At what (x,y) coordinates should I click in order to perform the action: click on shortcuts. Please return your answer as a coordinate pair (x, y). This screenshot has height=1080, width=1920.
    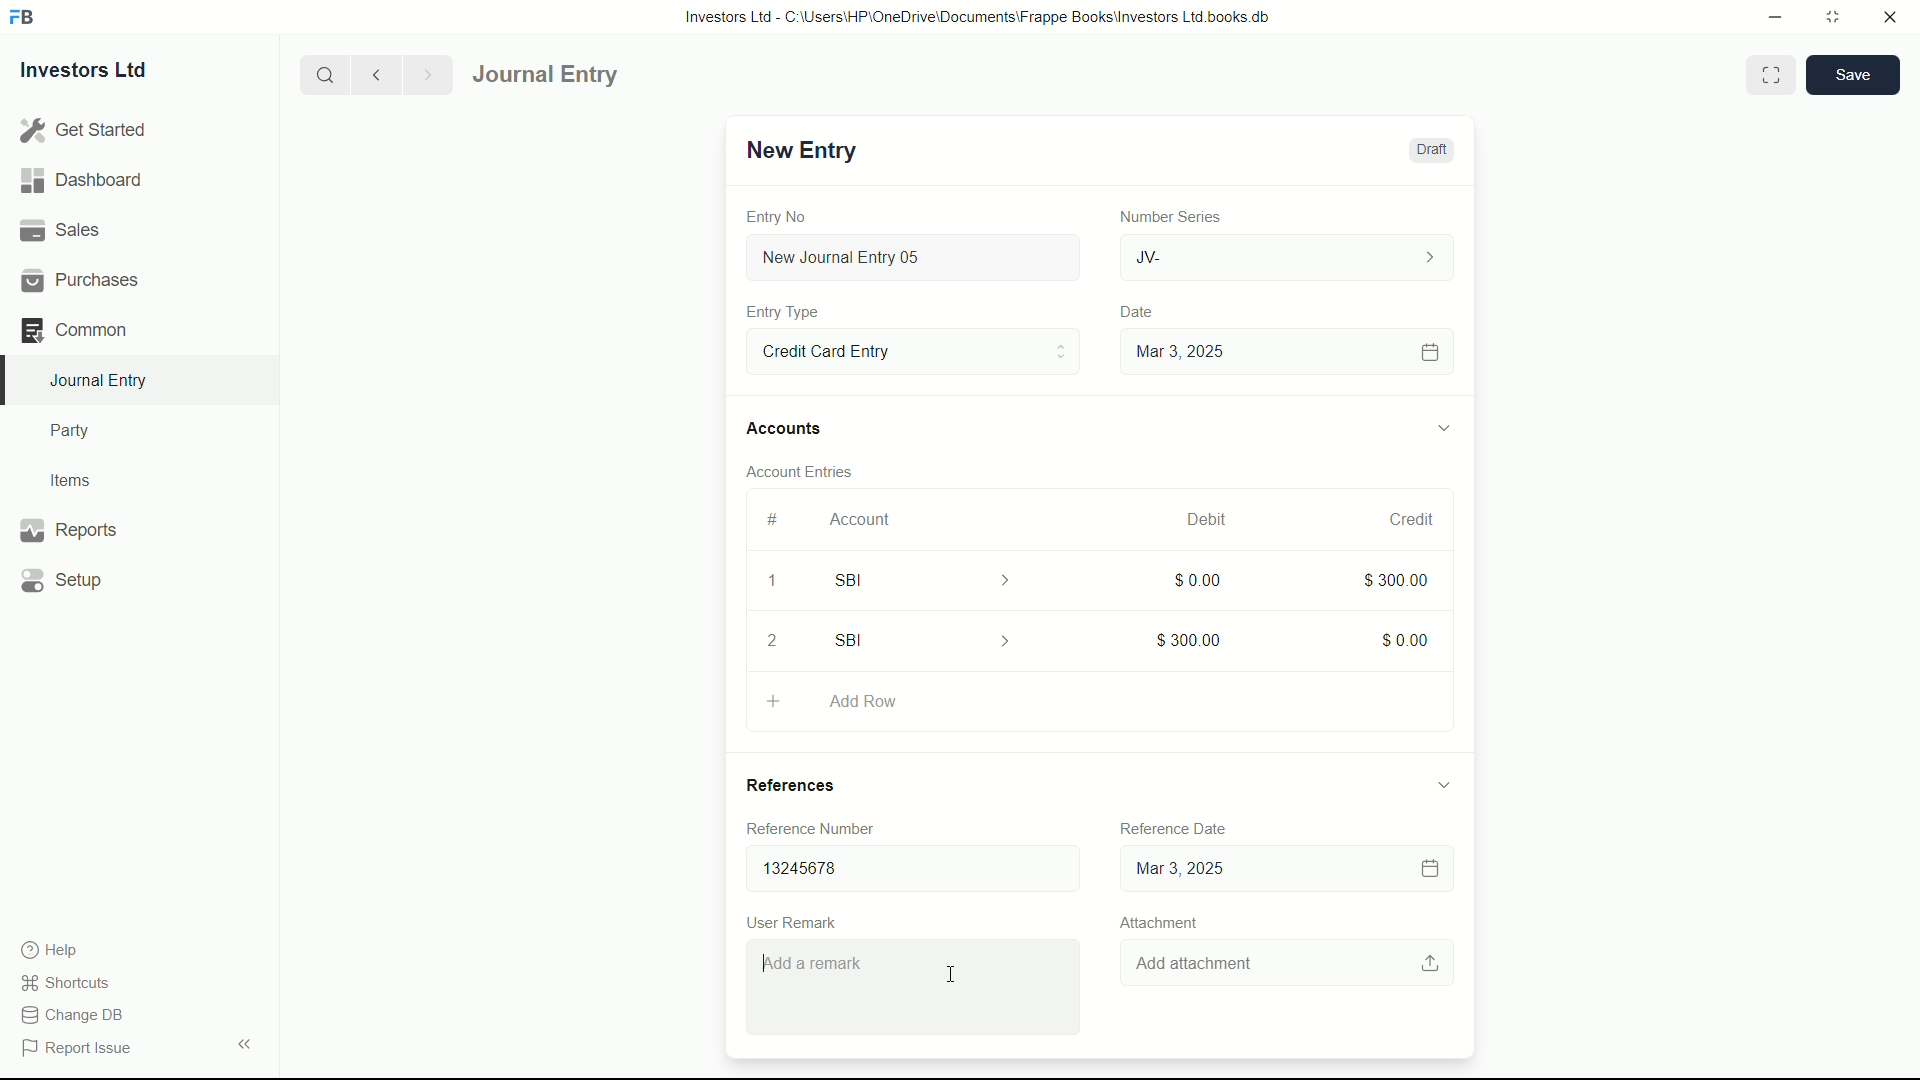
    Looking at the image, I should click on (70, 983).